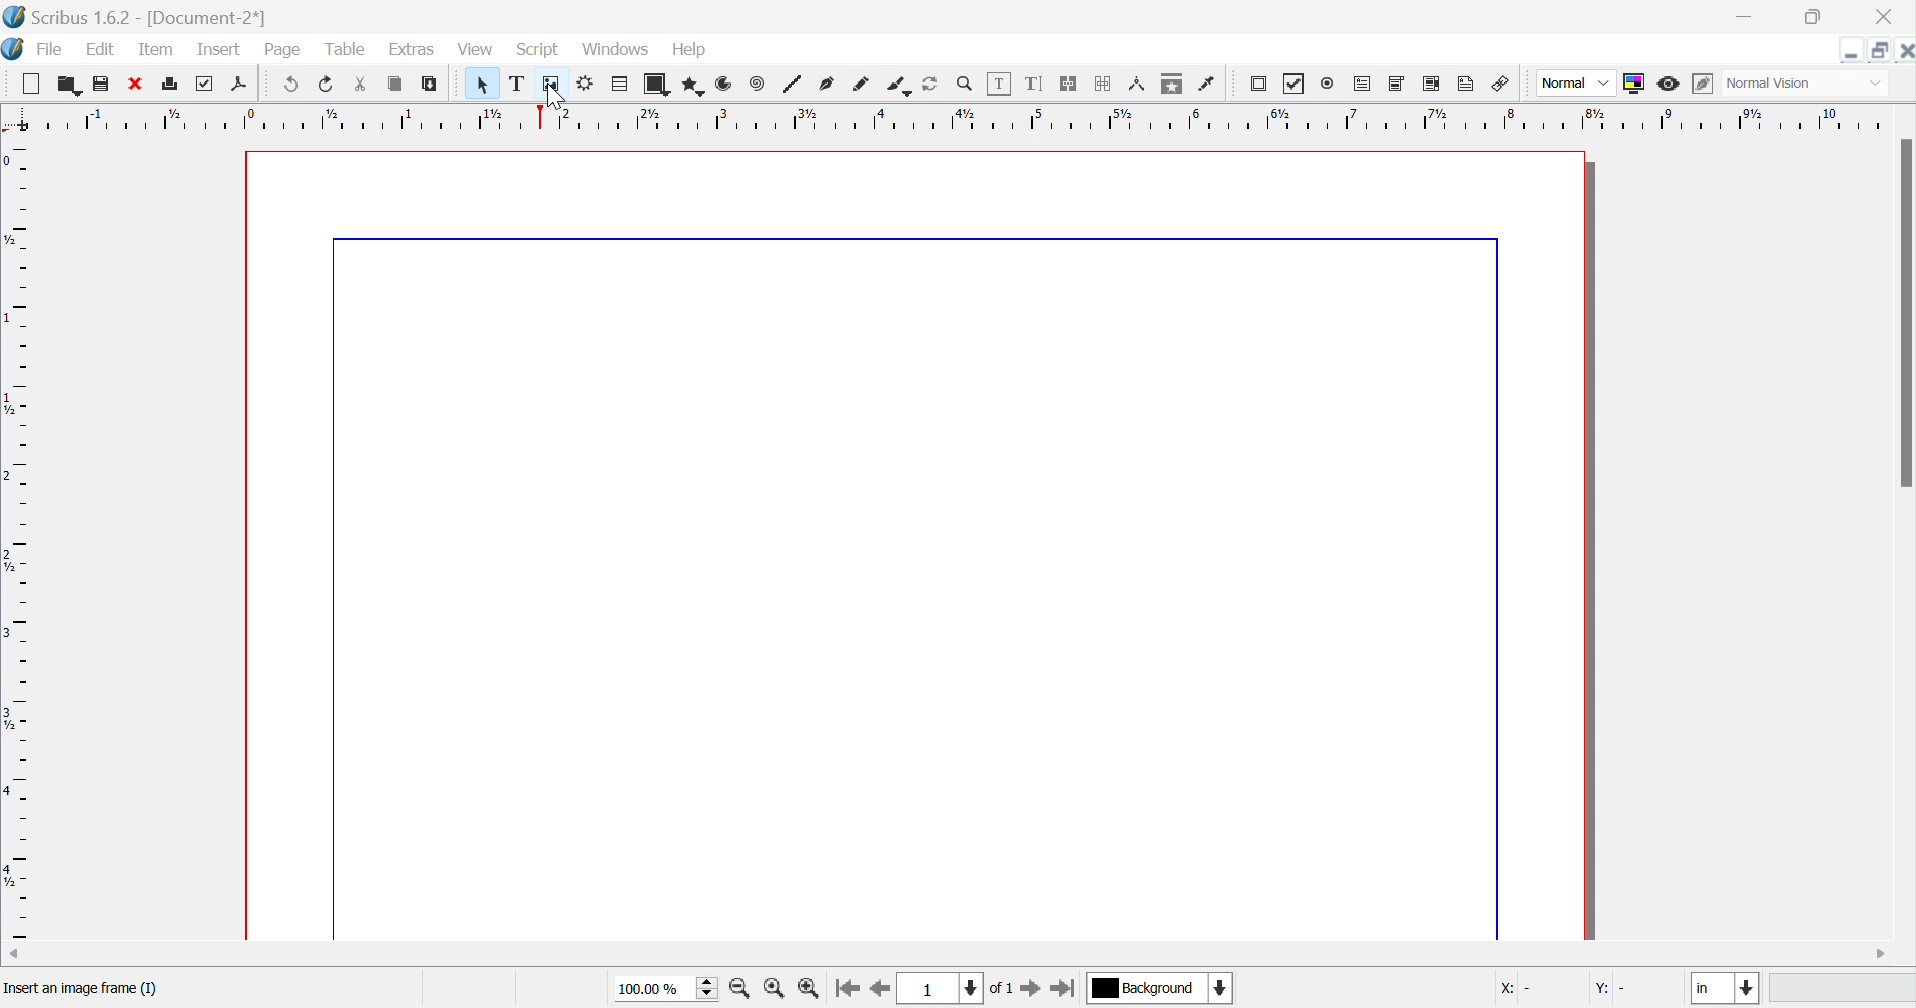  I want to click on normal vision, so click(1804, 84).